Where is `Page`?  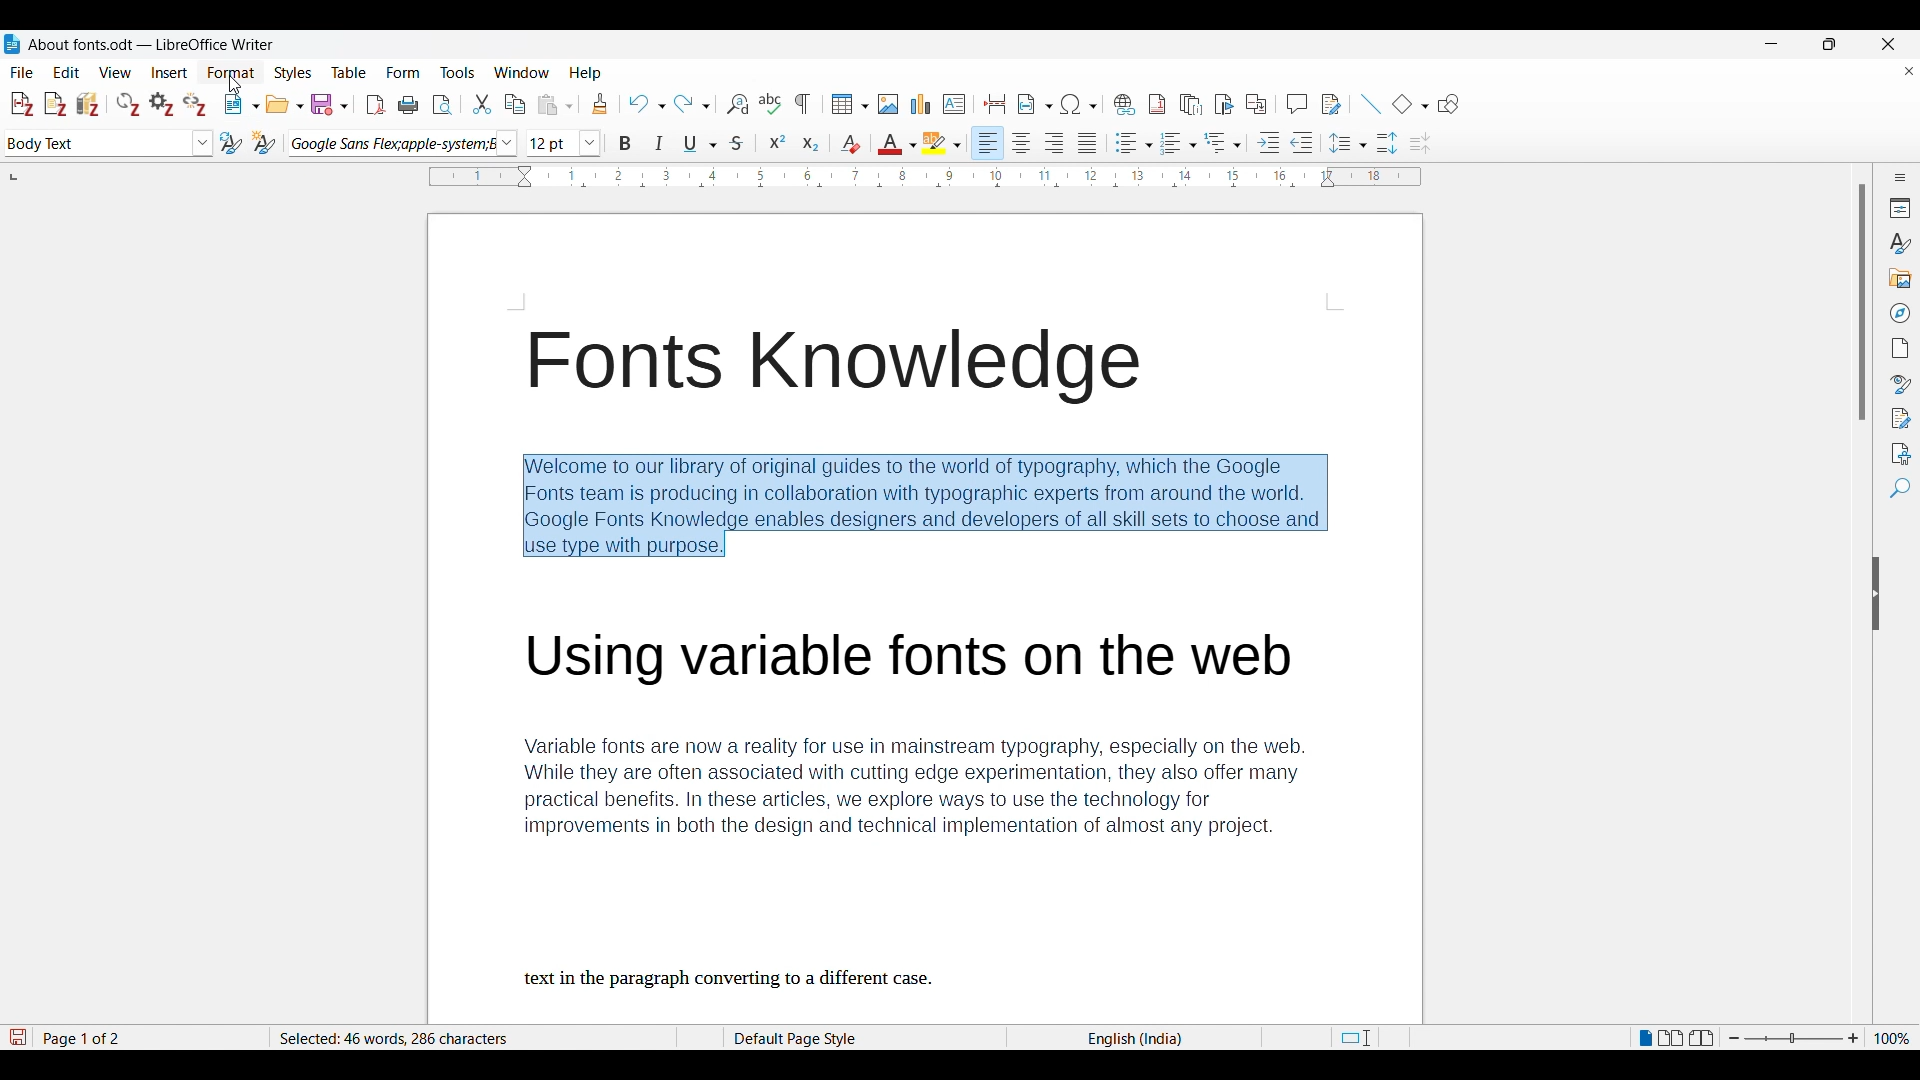 Page is located at coordinates (1901, 348).